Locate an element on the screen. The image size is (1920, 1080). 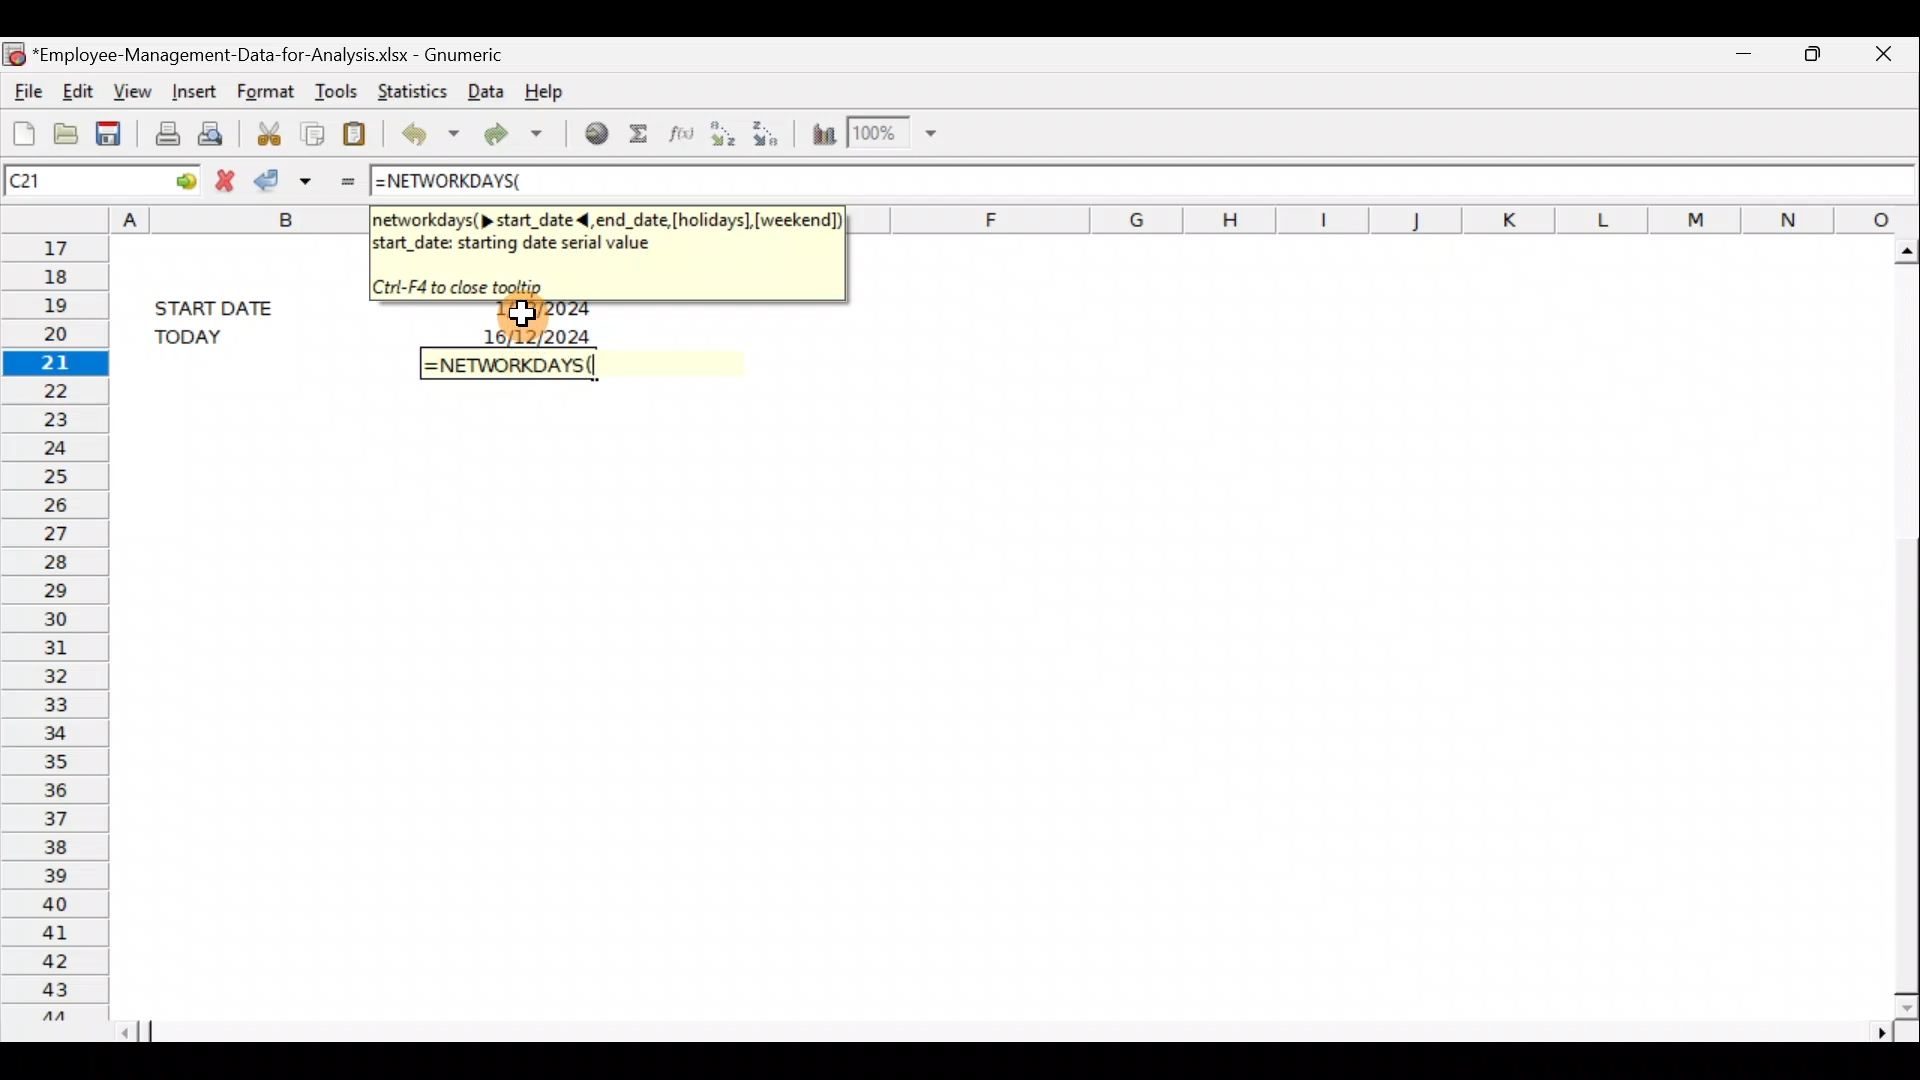
Edit is located at coordinates (80, 91).